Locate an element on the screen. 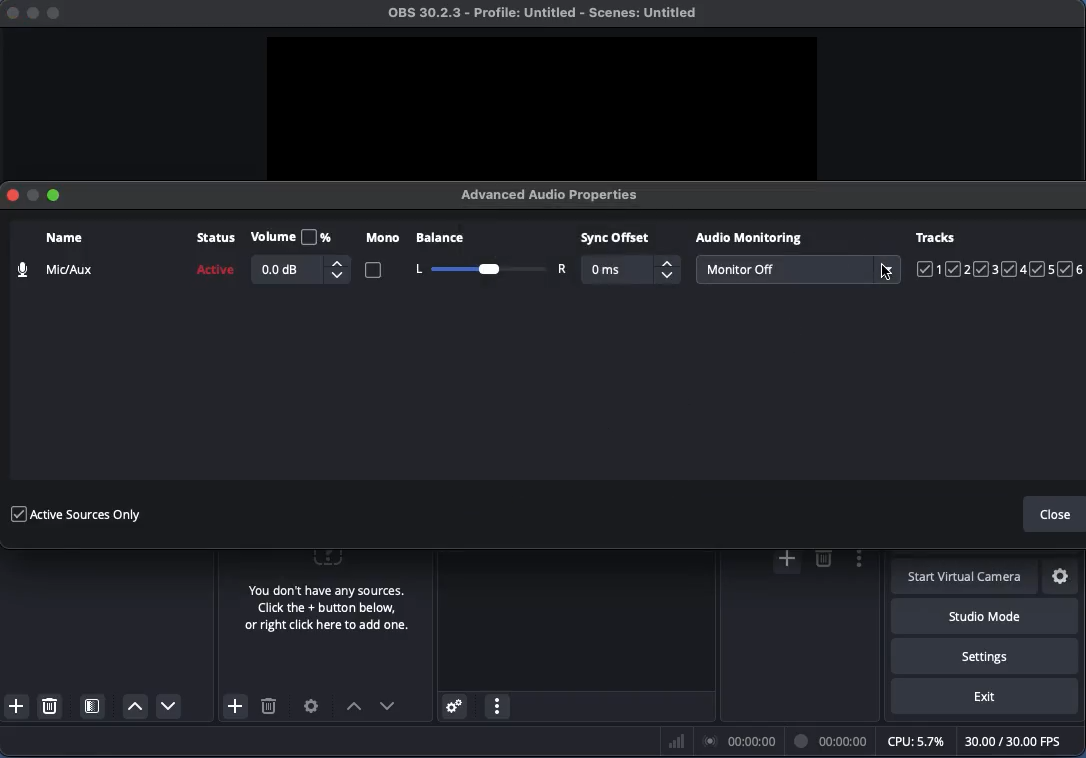 The width and height of the screenshot is (1086, 758). Maximize is located at coordinates (57, 194).